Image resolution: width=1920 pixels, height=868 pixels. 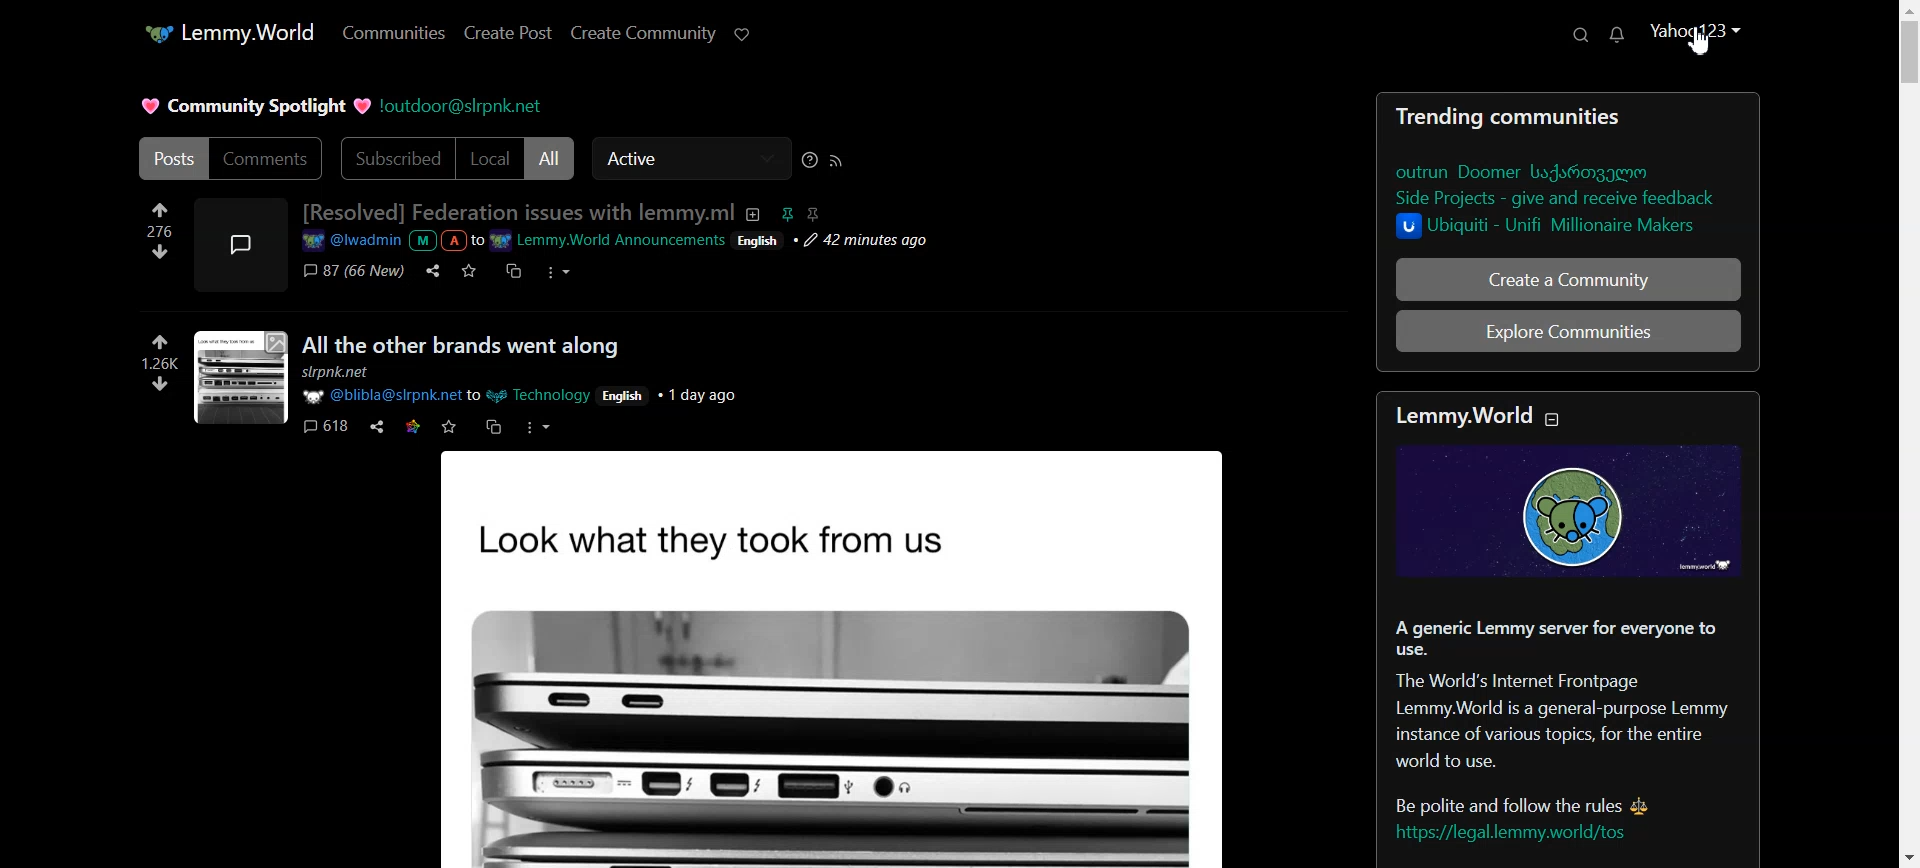 I want to click on lemmy.world, so click(x=228, y=33).